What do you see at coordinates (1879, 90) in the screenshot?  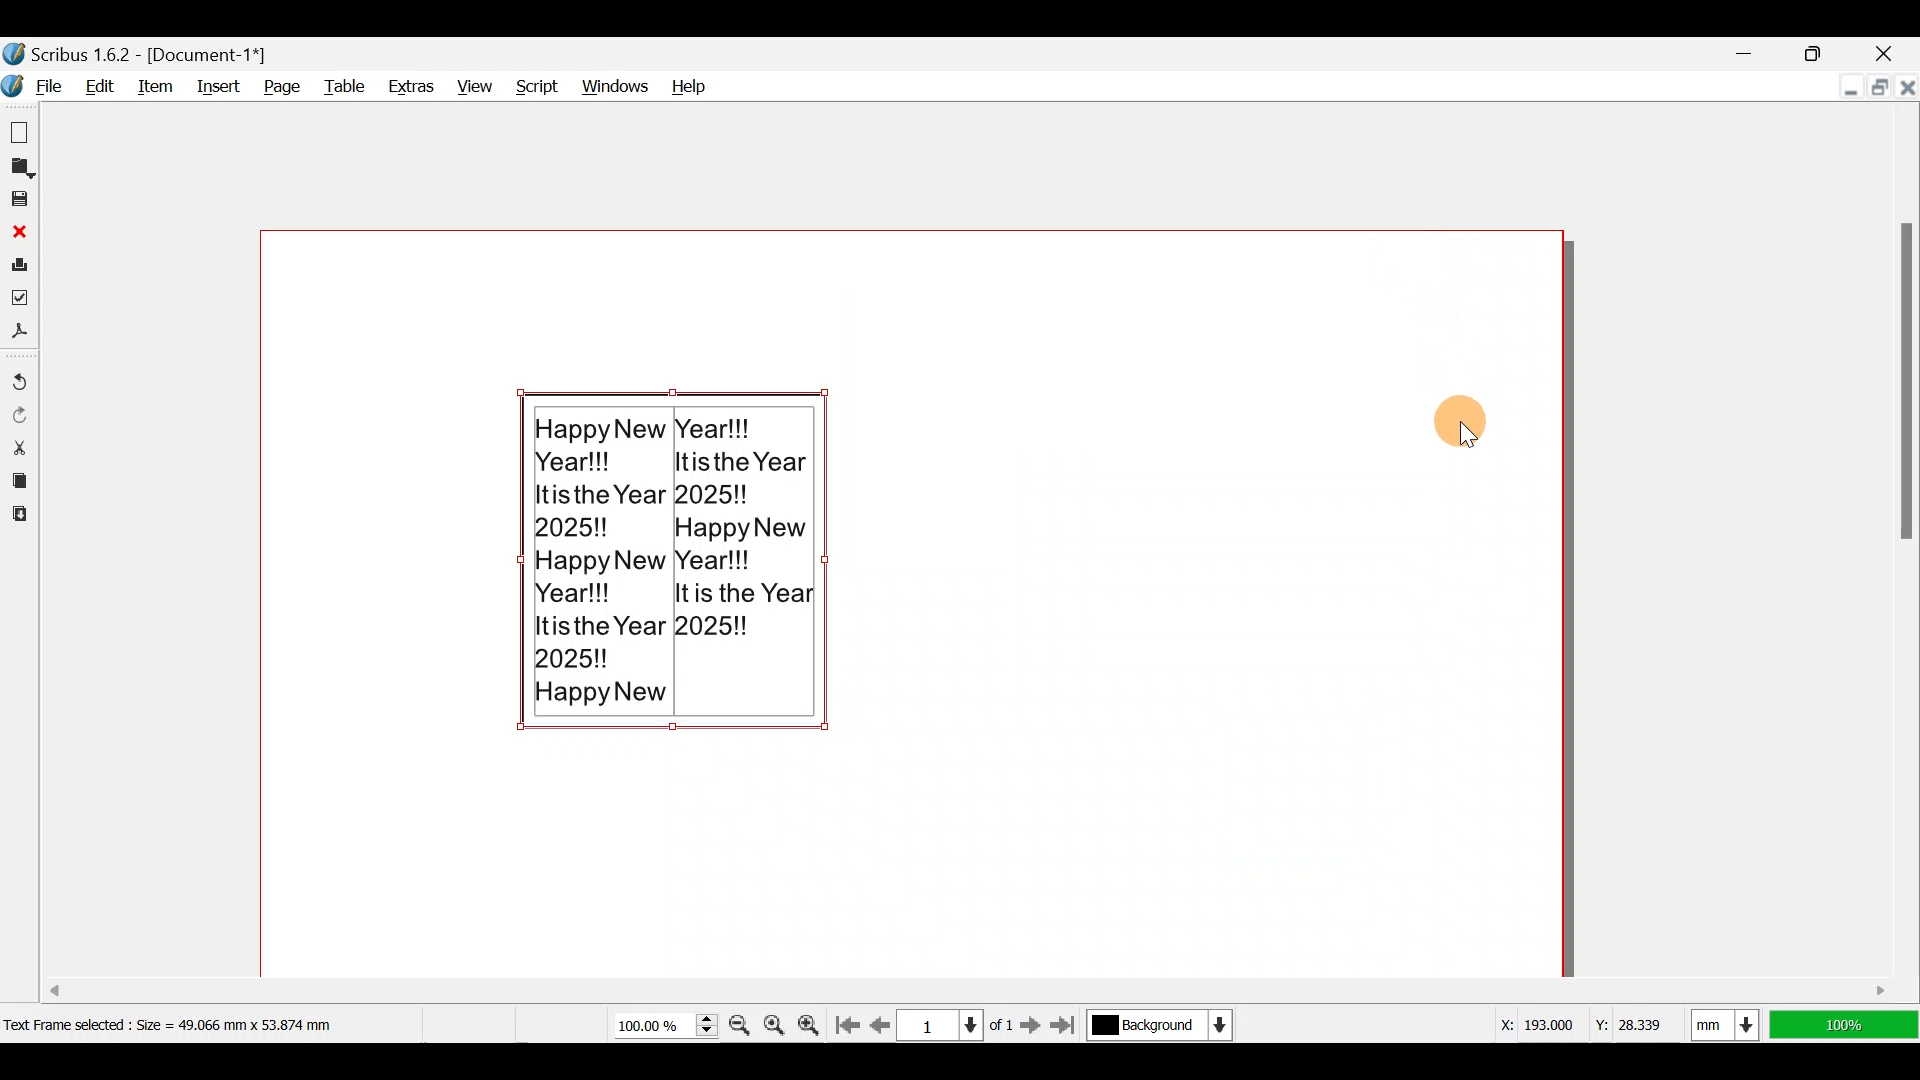 I see `Maximize` at bounding box center [1879, 90].